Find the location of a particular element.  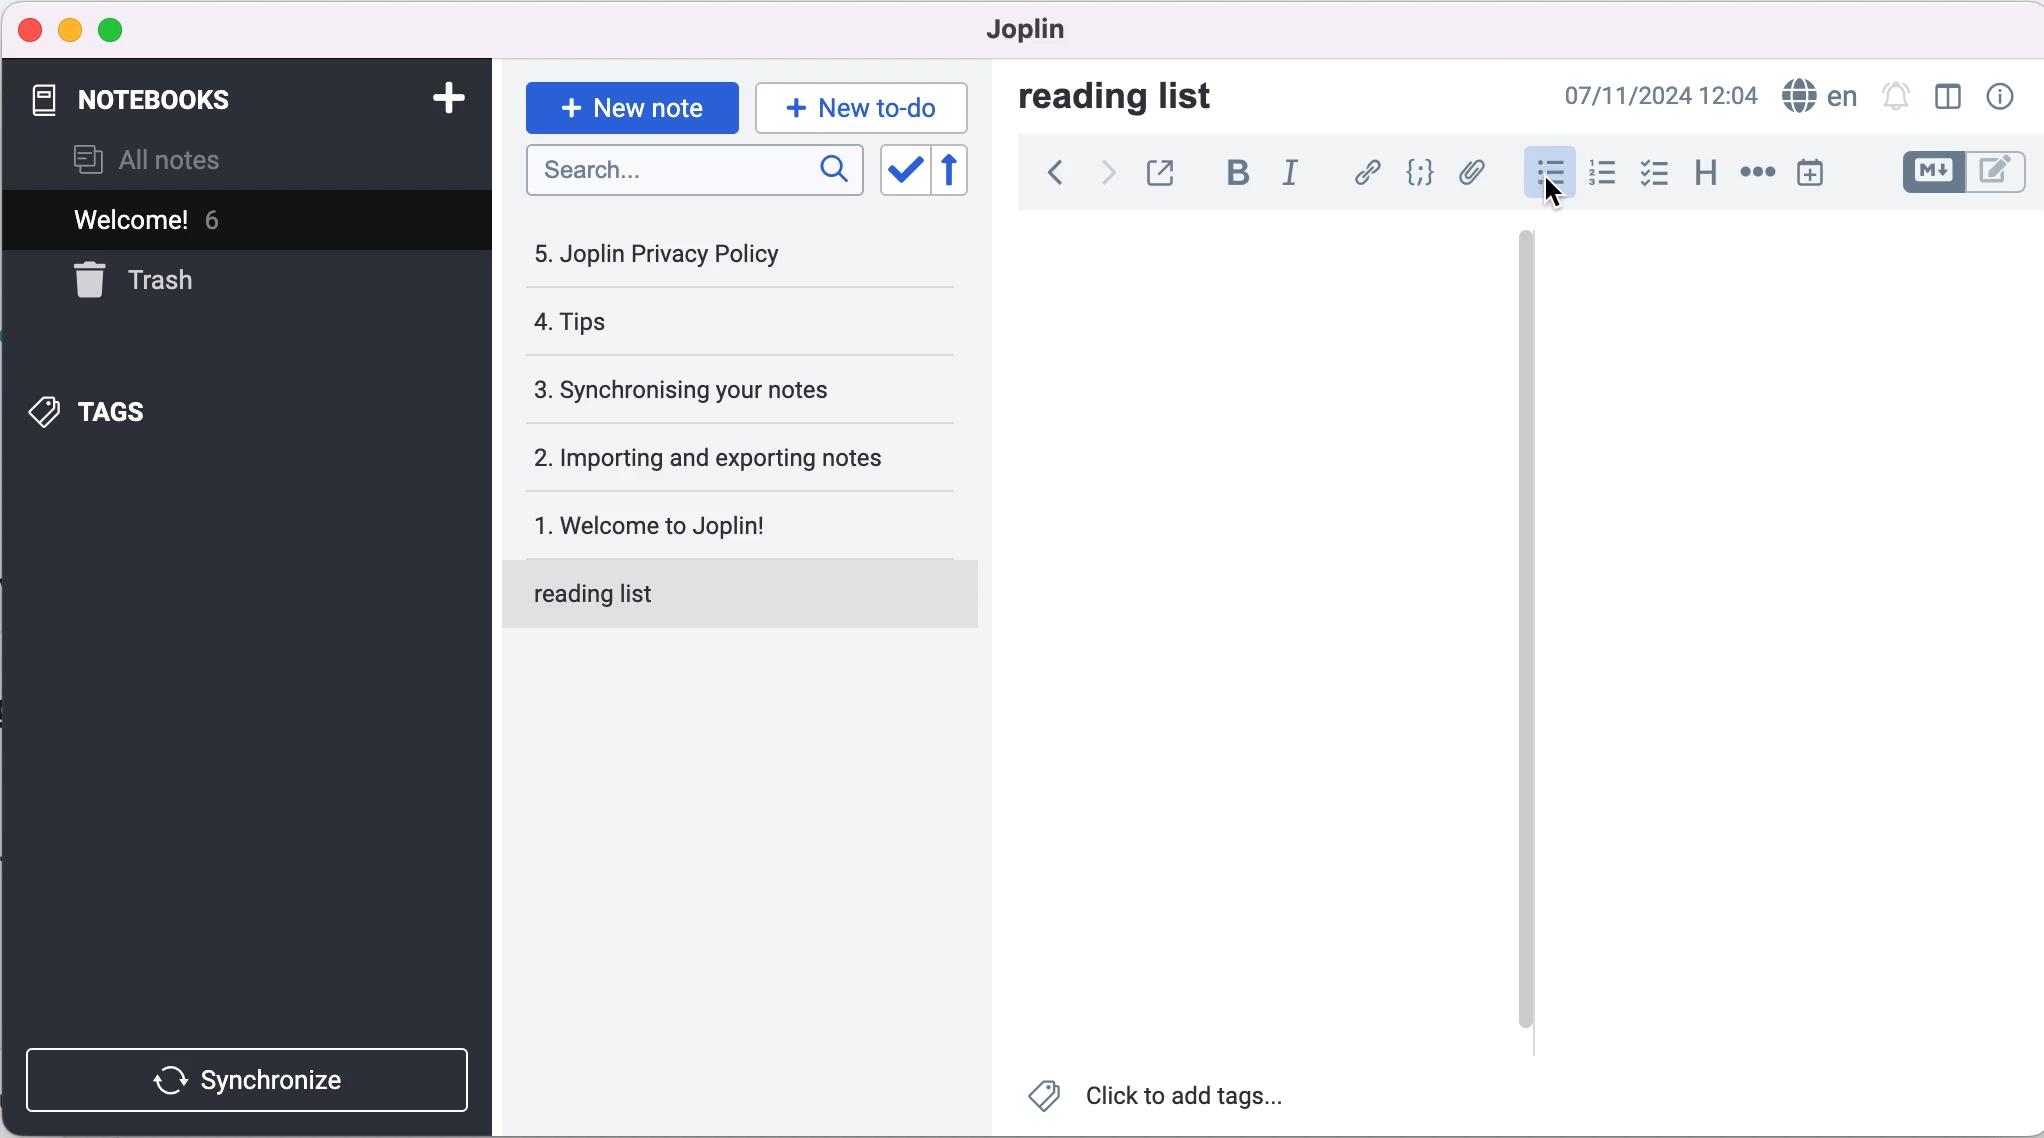

bulleted list is located at coordinates (1541, 177).